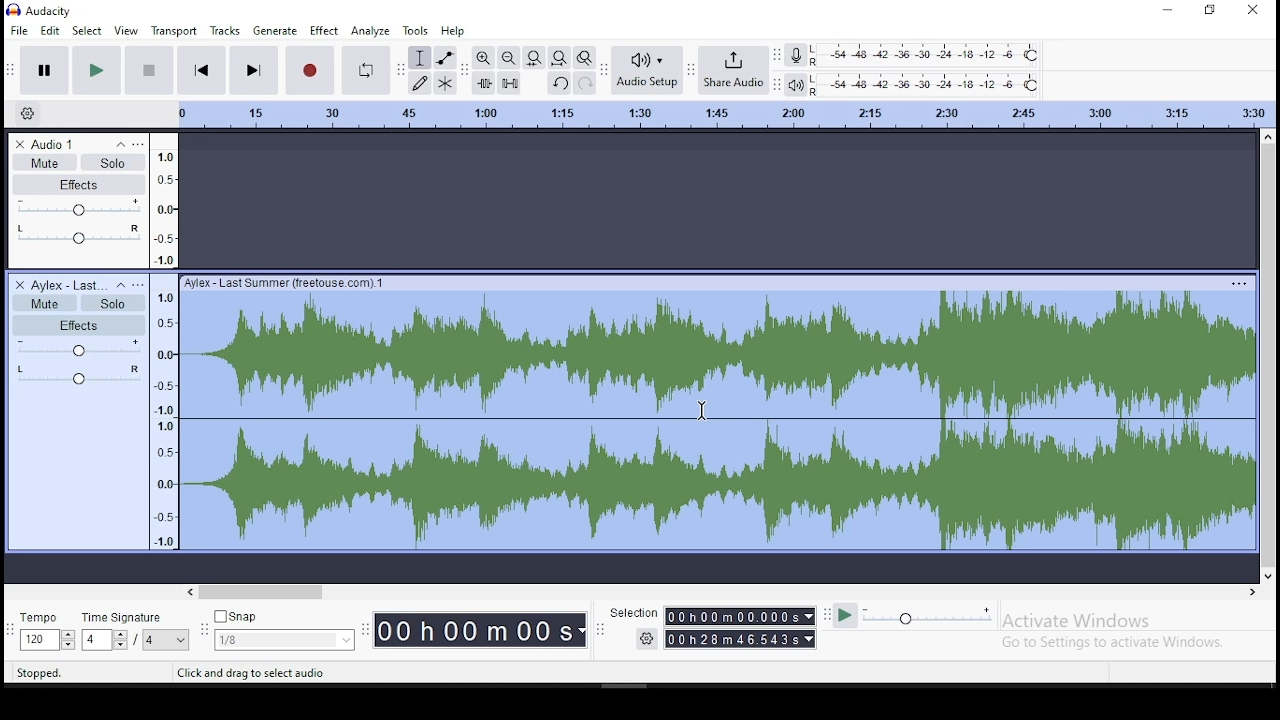 The height and width of the screenshot is (720, 1280). Describe the element at coordinates (445, 83) in the screenshot. I see `multi tool` at that location.